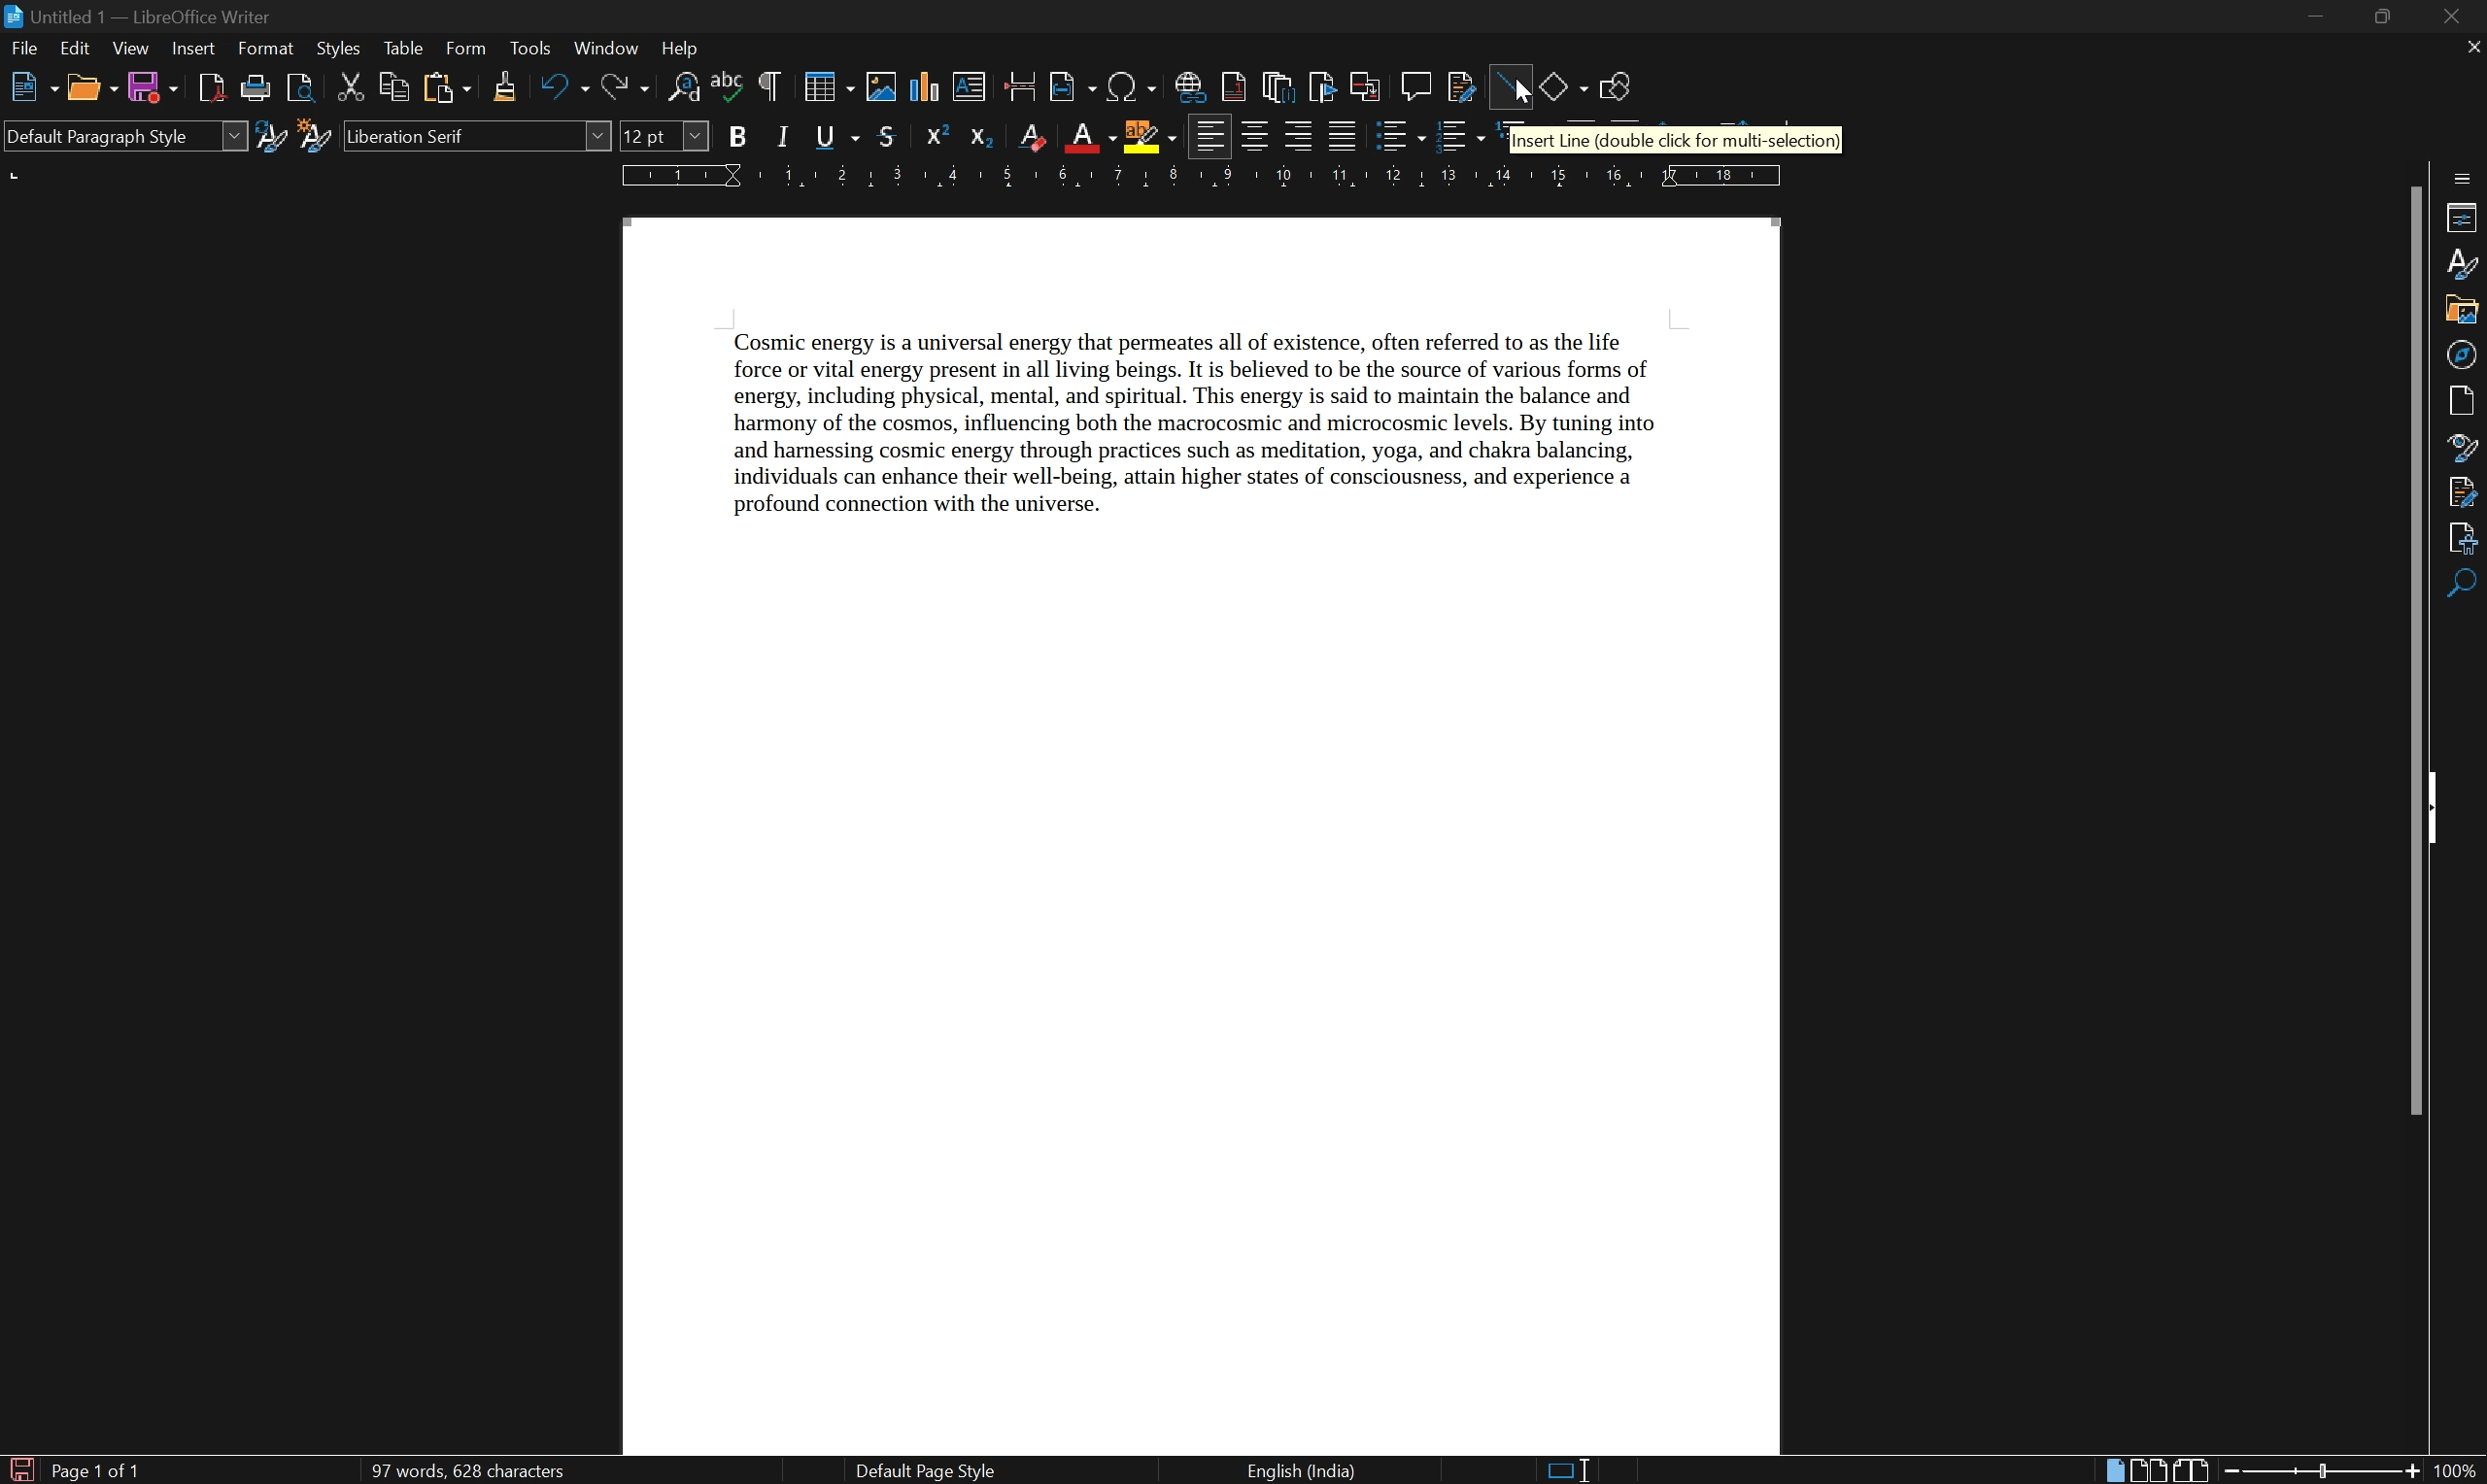  What do you see at coordinates (1071, 88) in the screenshot?
I see `insert field` at bounding box center [1071, 88].